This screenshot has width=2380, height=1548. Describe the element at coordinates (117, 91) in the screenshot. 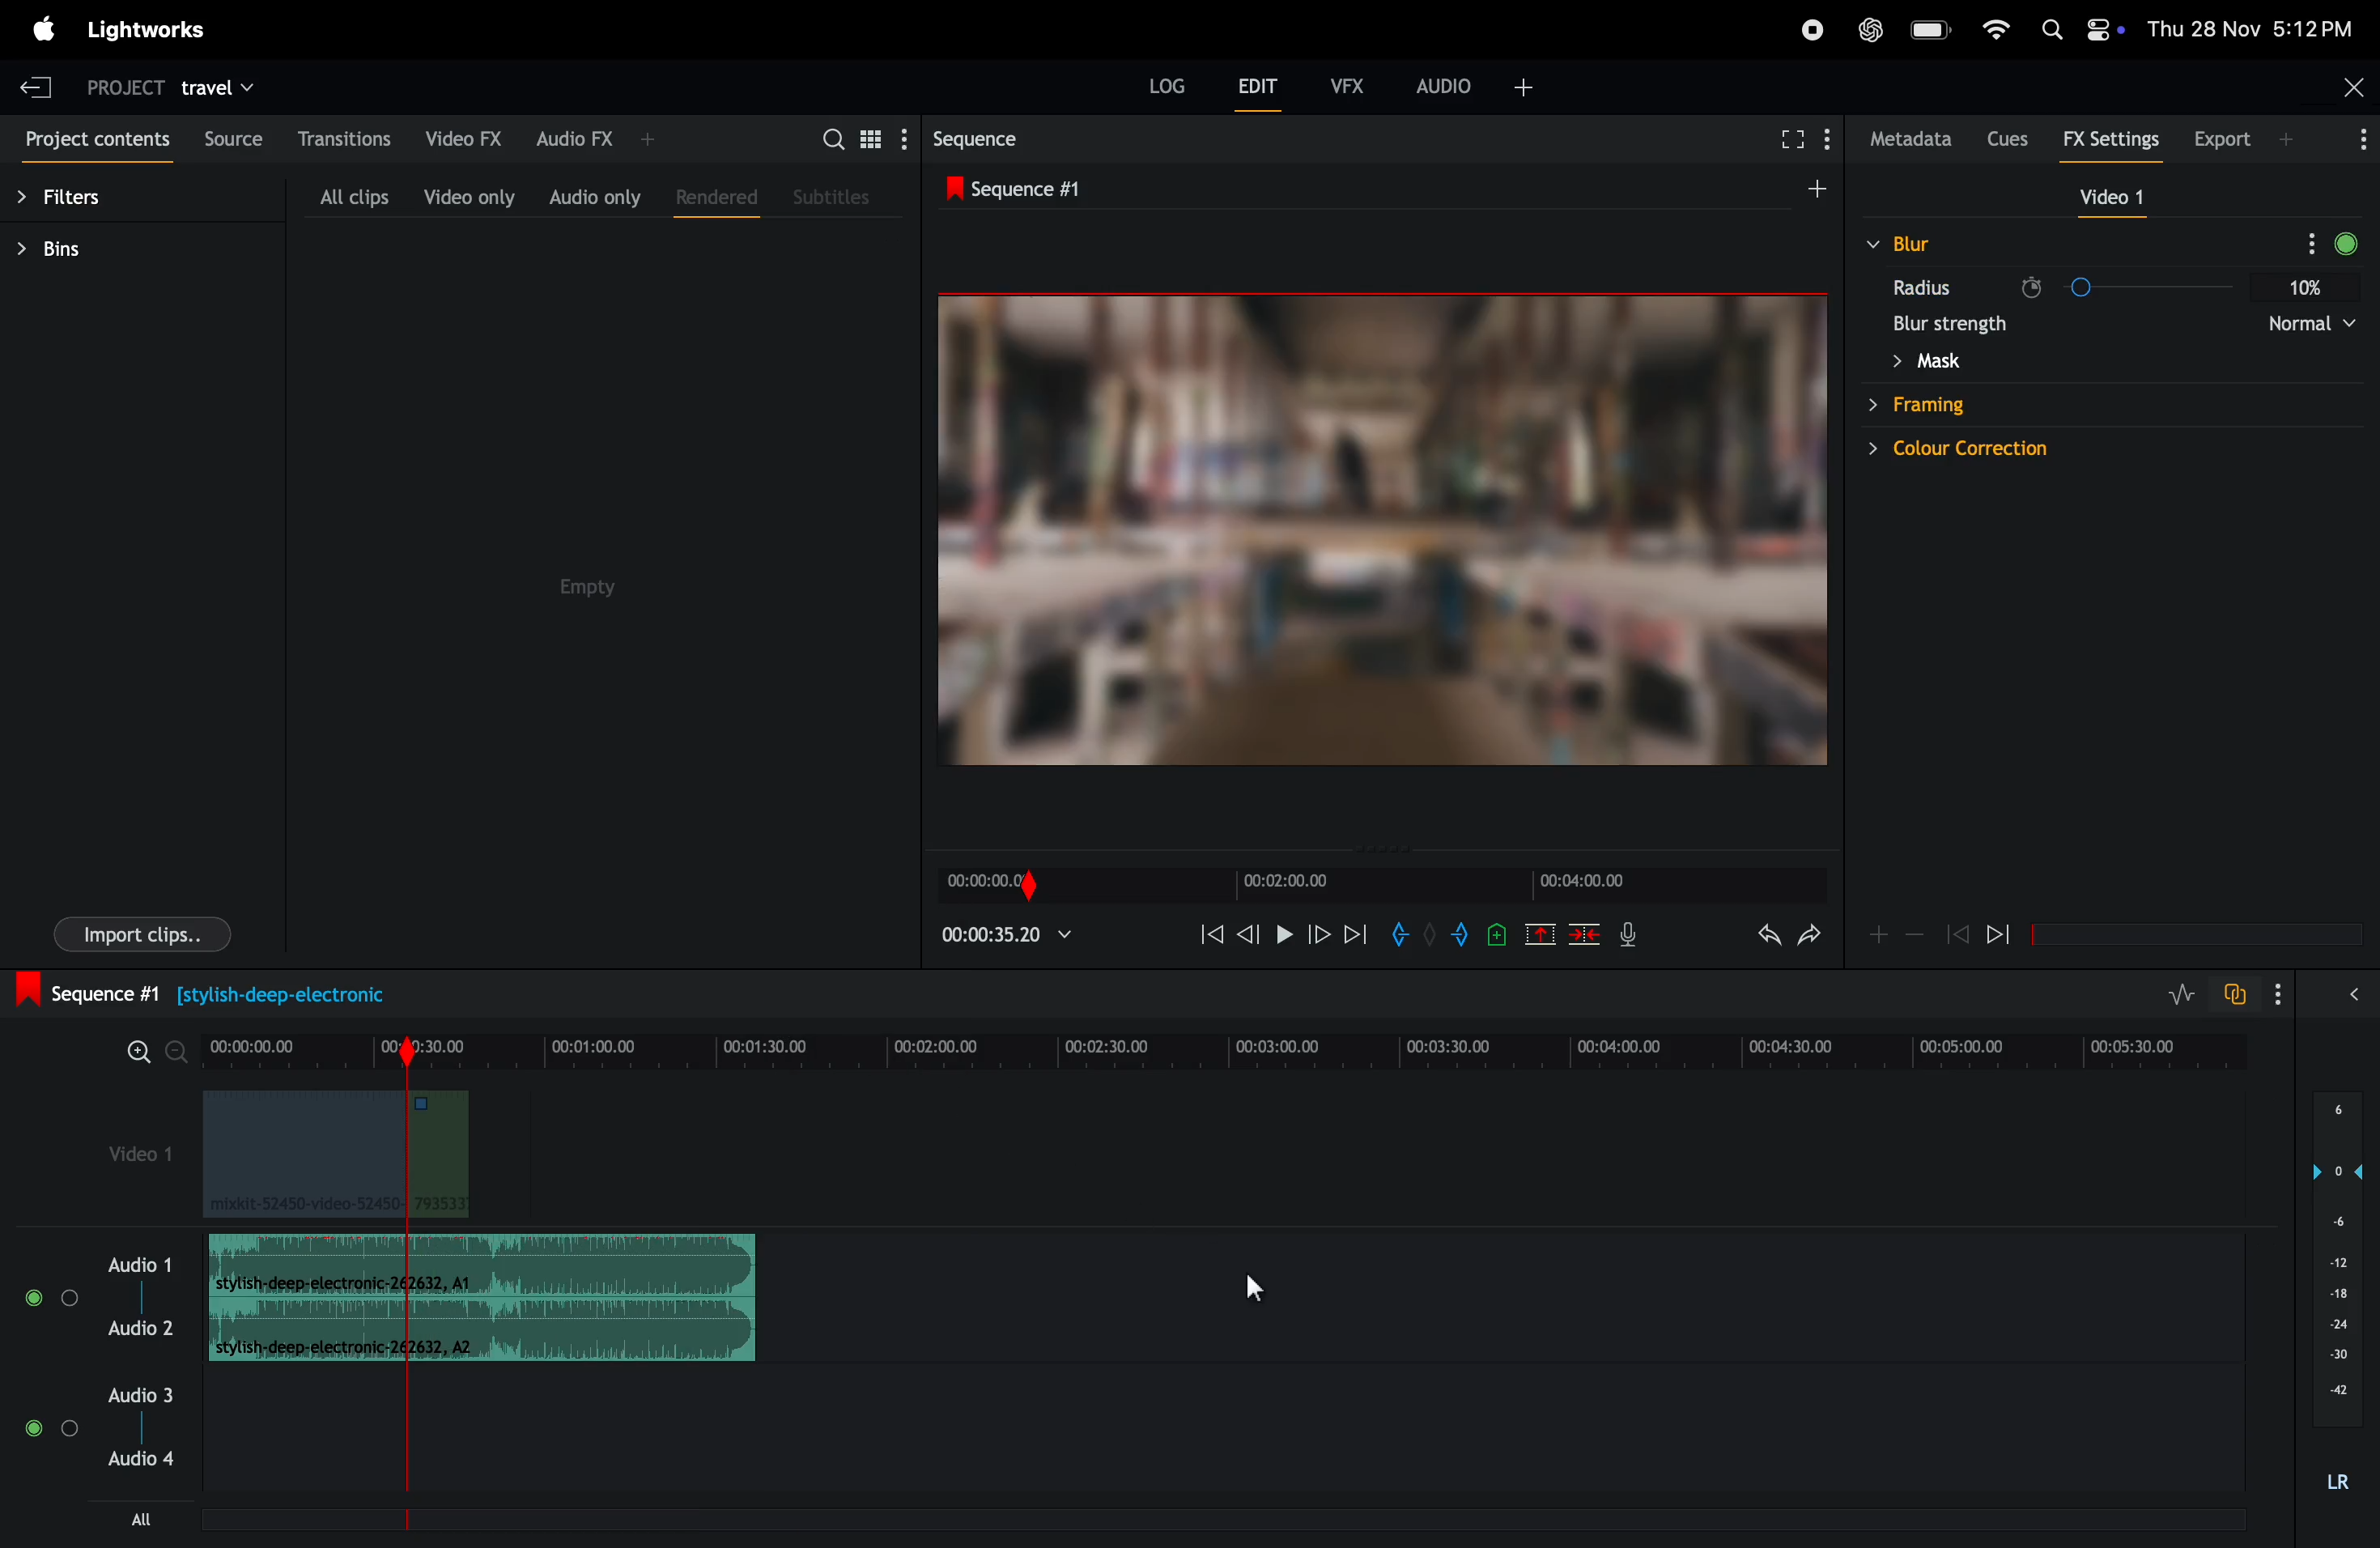

I see `project` at that location.